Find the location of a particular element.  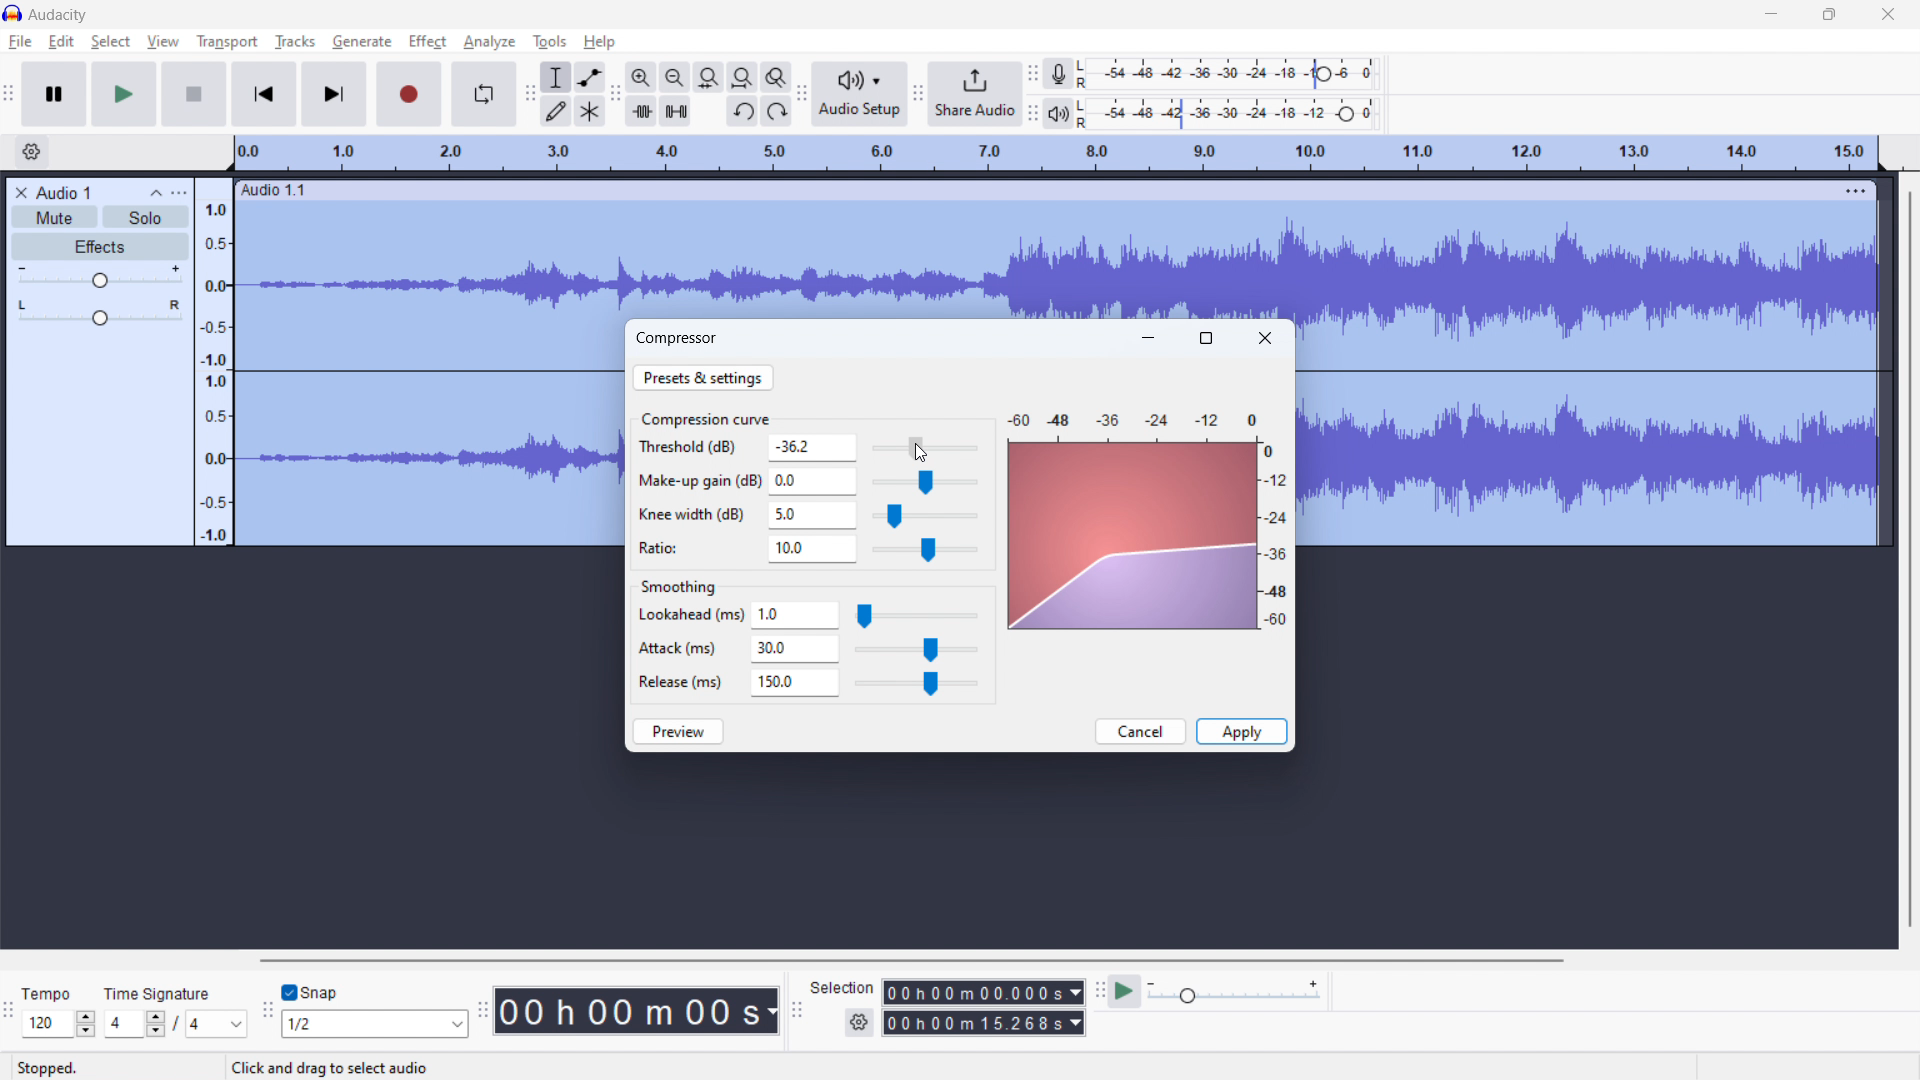

Tempo is located at coordinates (53, 988).